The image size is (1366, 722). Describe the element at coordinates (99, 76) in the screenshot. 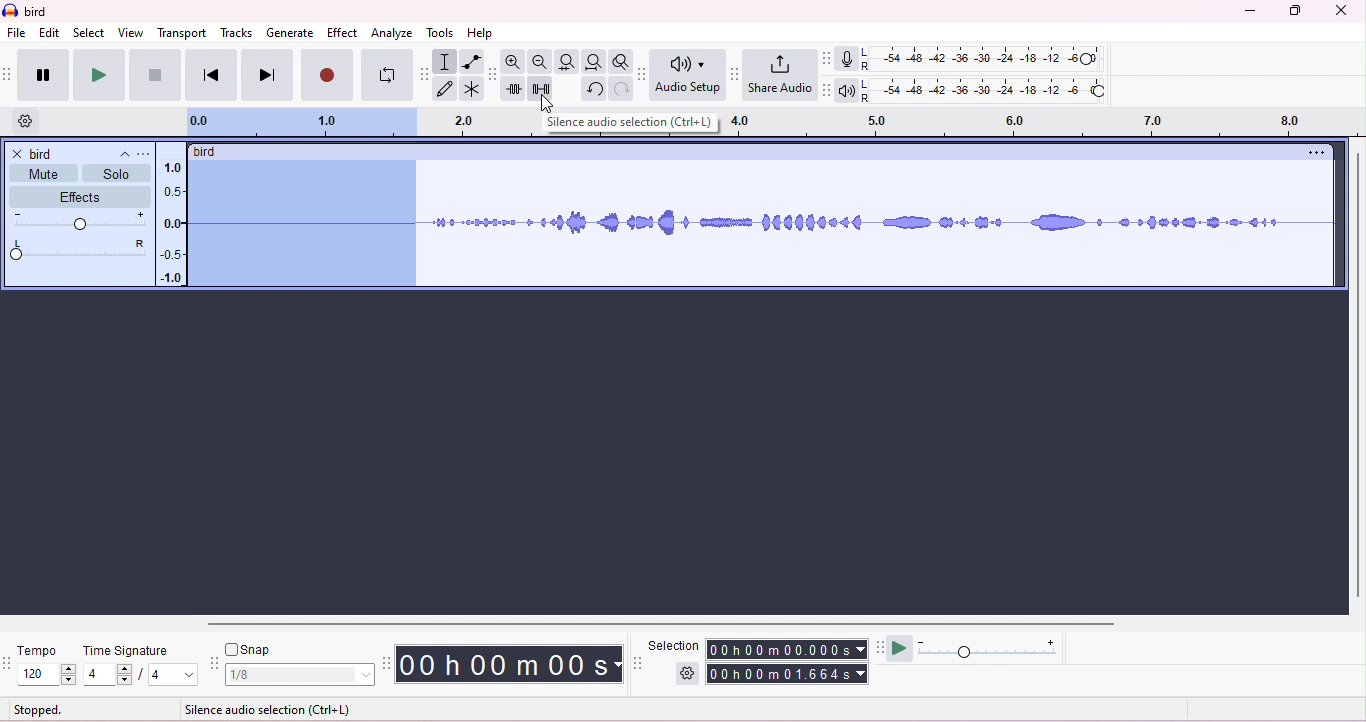

I see `play` at that location.